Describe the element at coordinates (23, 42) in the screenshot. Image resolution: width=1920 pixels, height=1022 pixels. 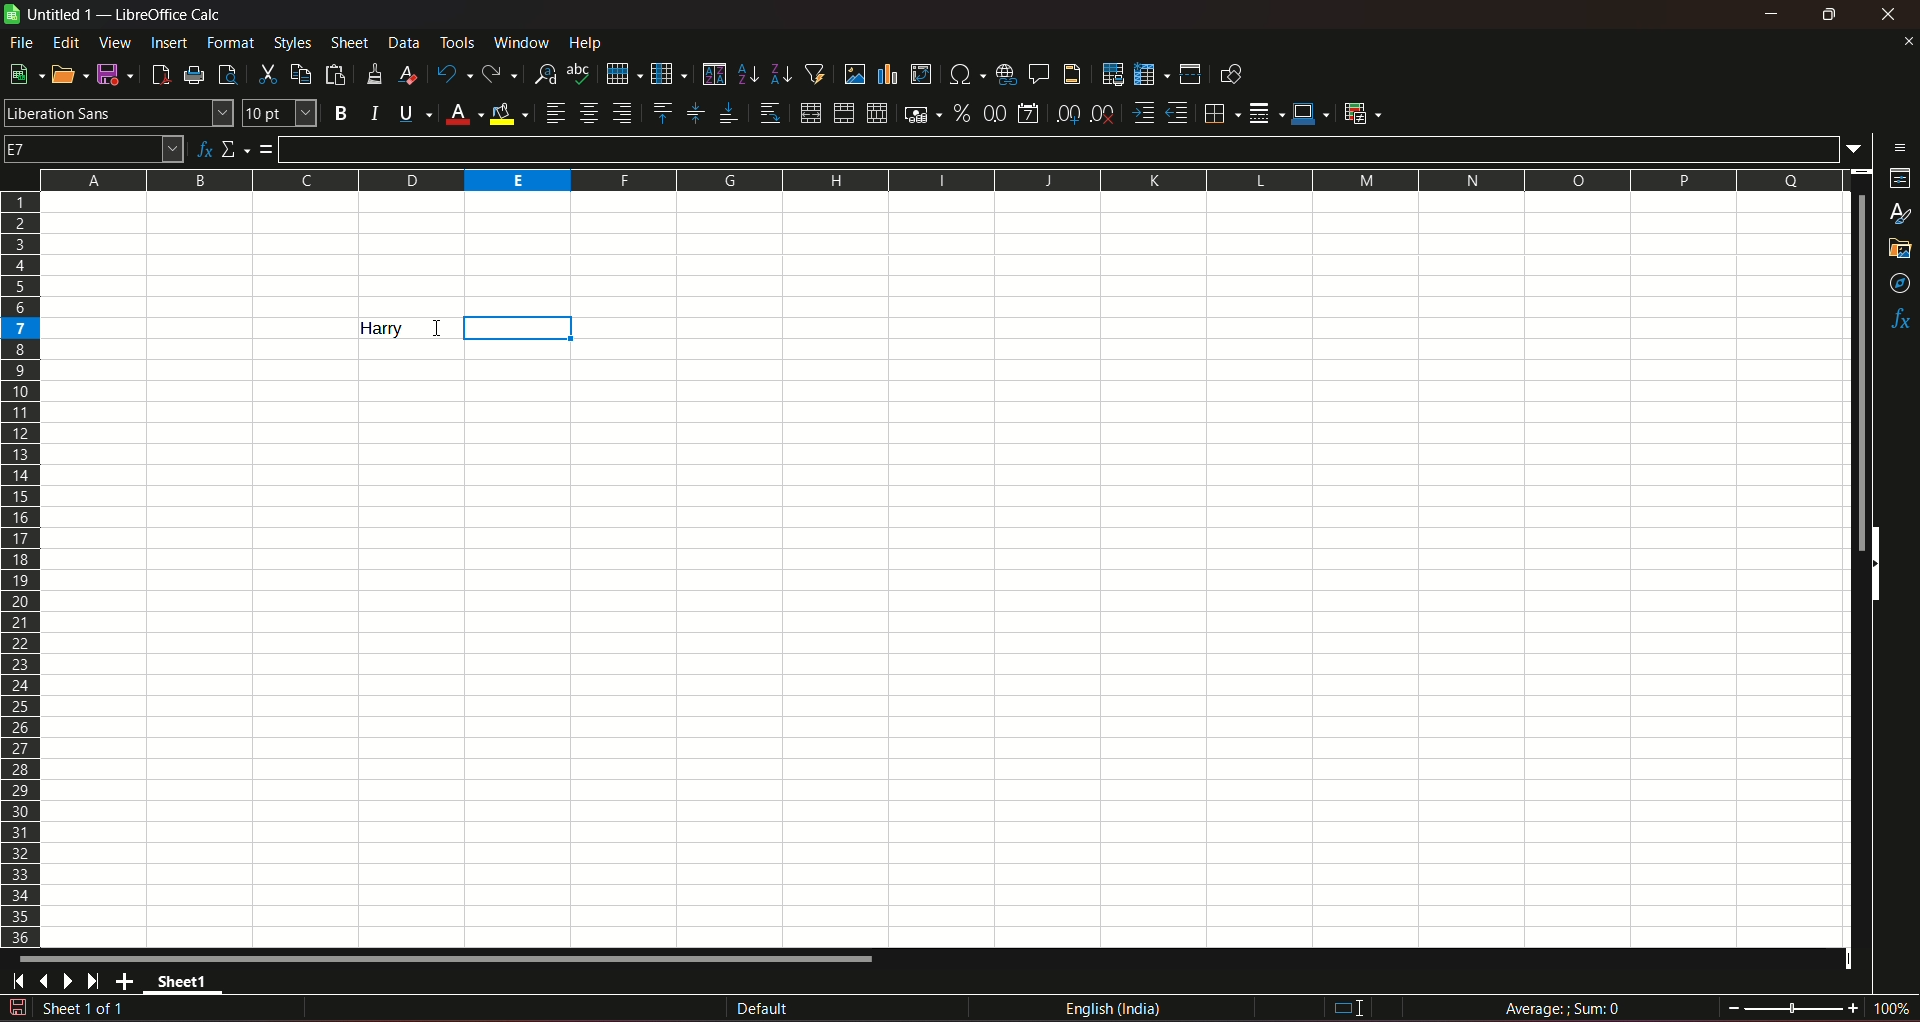
I see `file` at that location.